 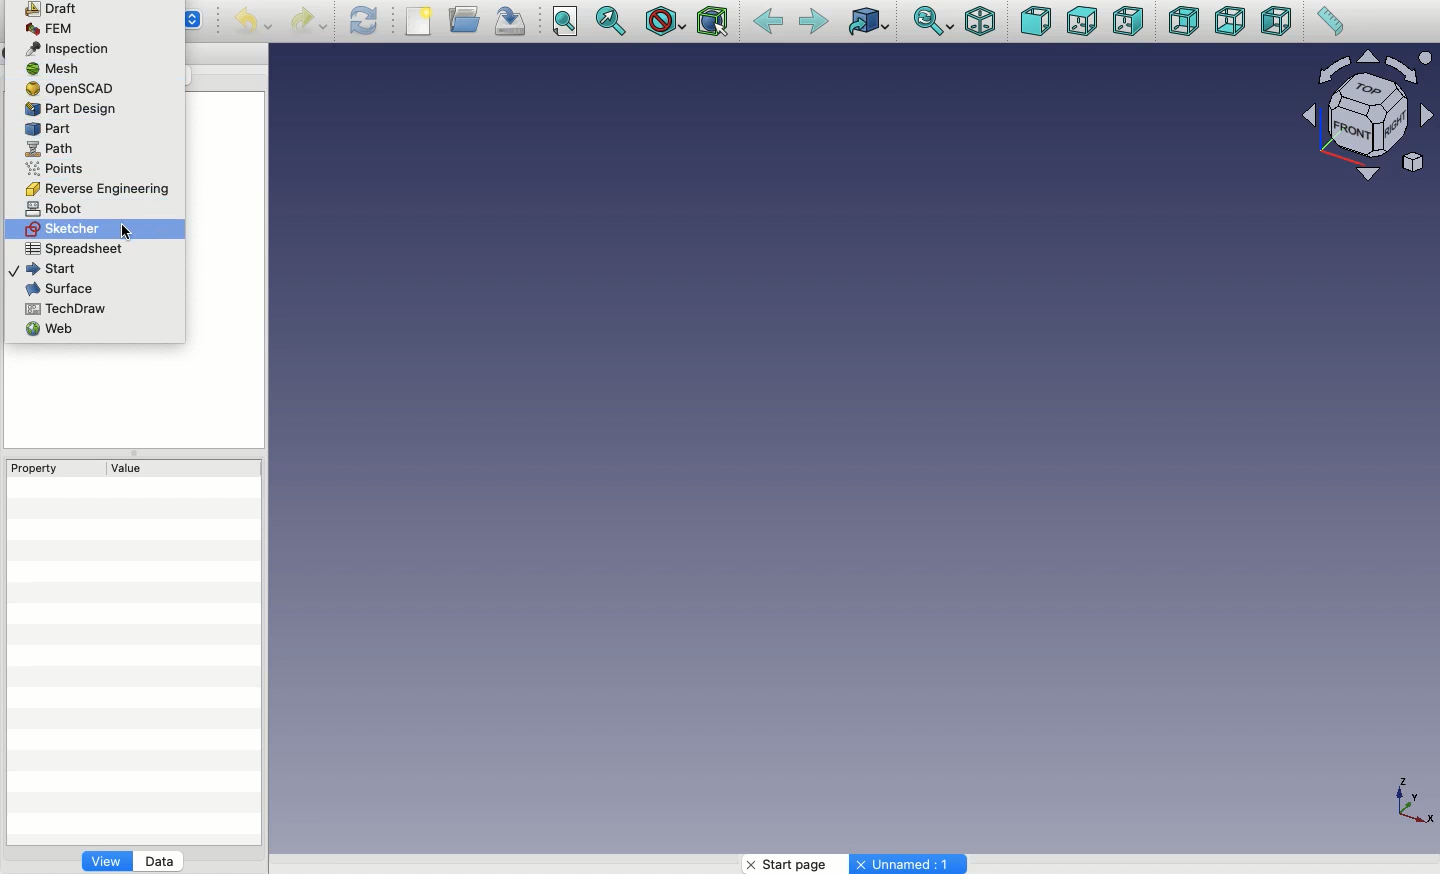 What do you see at coordinates (567, 22) in the screenshot?
I see `Fit all` at bounding box center [567, 22].